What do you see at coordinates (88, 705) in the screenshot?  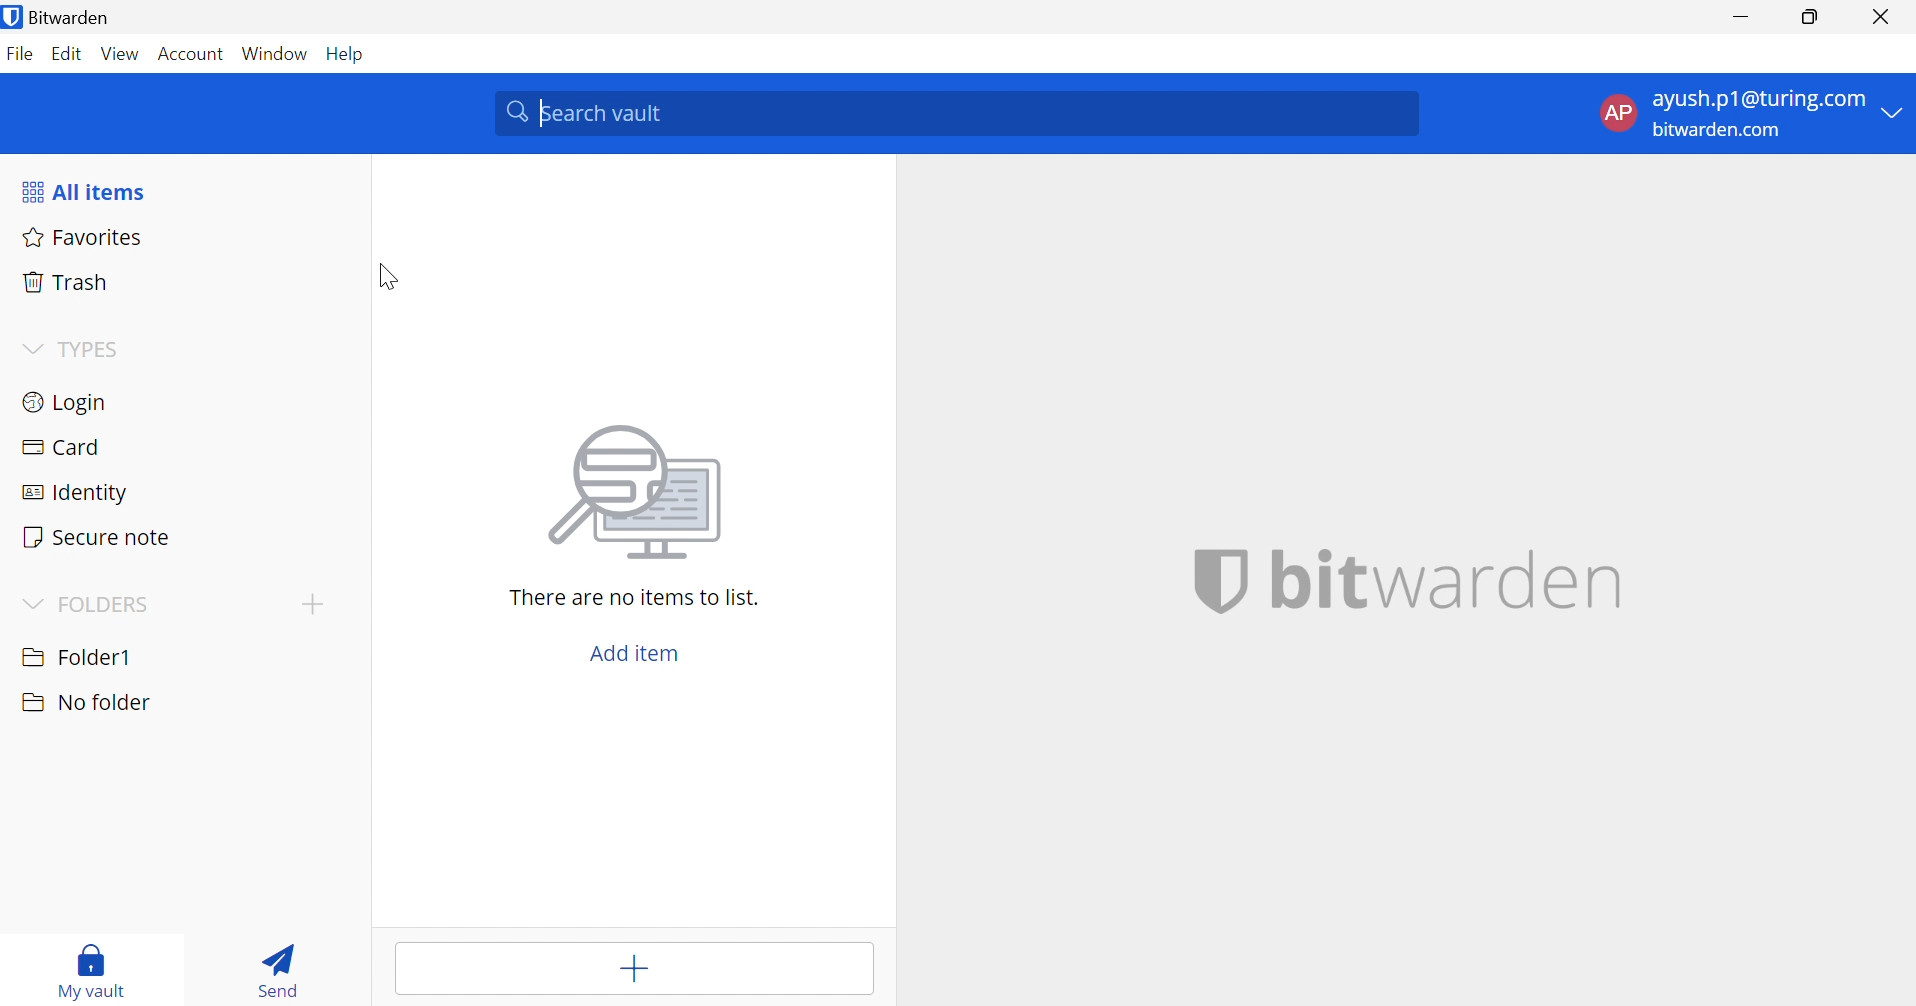 I see `No Folder` at bounding box center [88, 705].